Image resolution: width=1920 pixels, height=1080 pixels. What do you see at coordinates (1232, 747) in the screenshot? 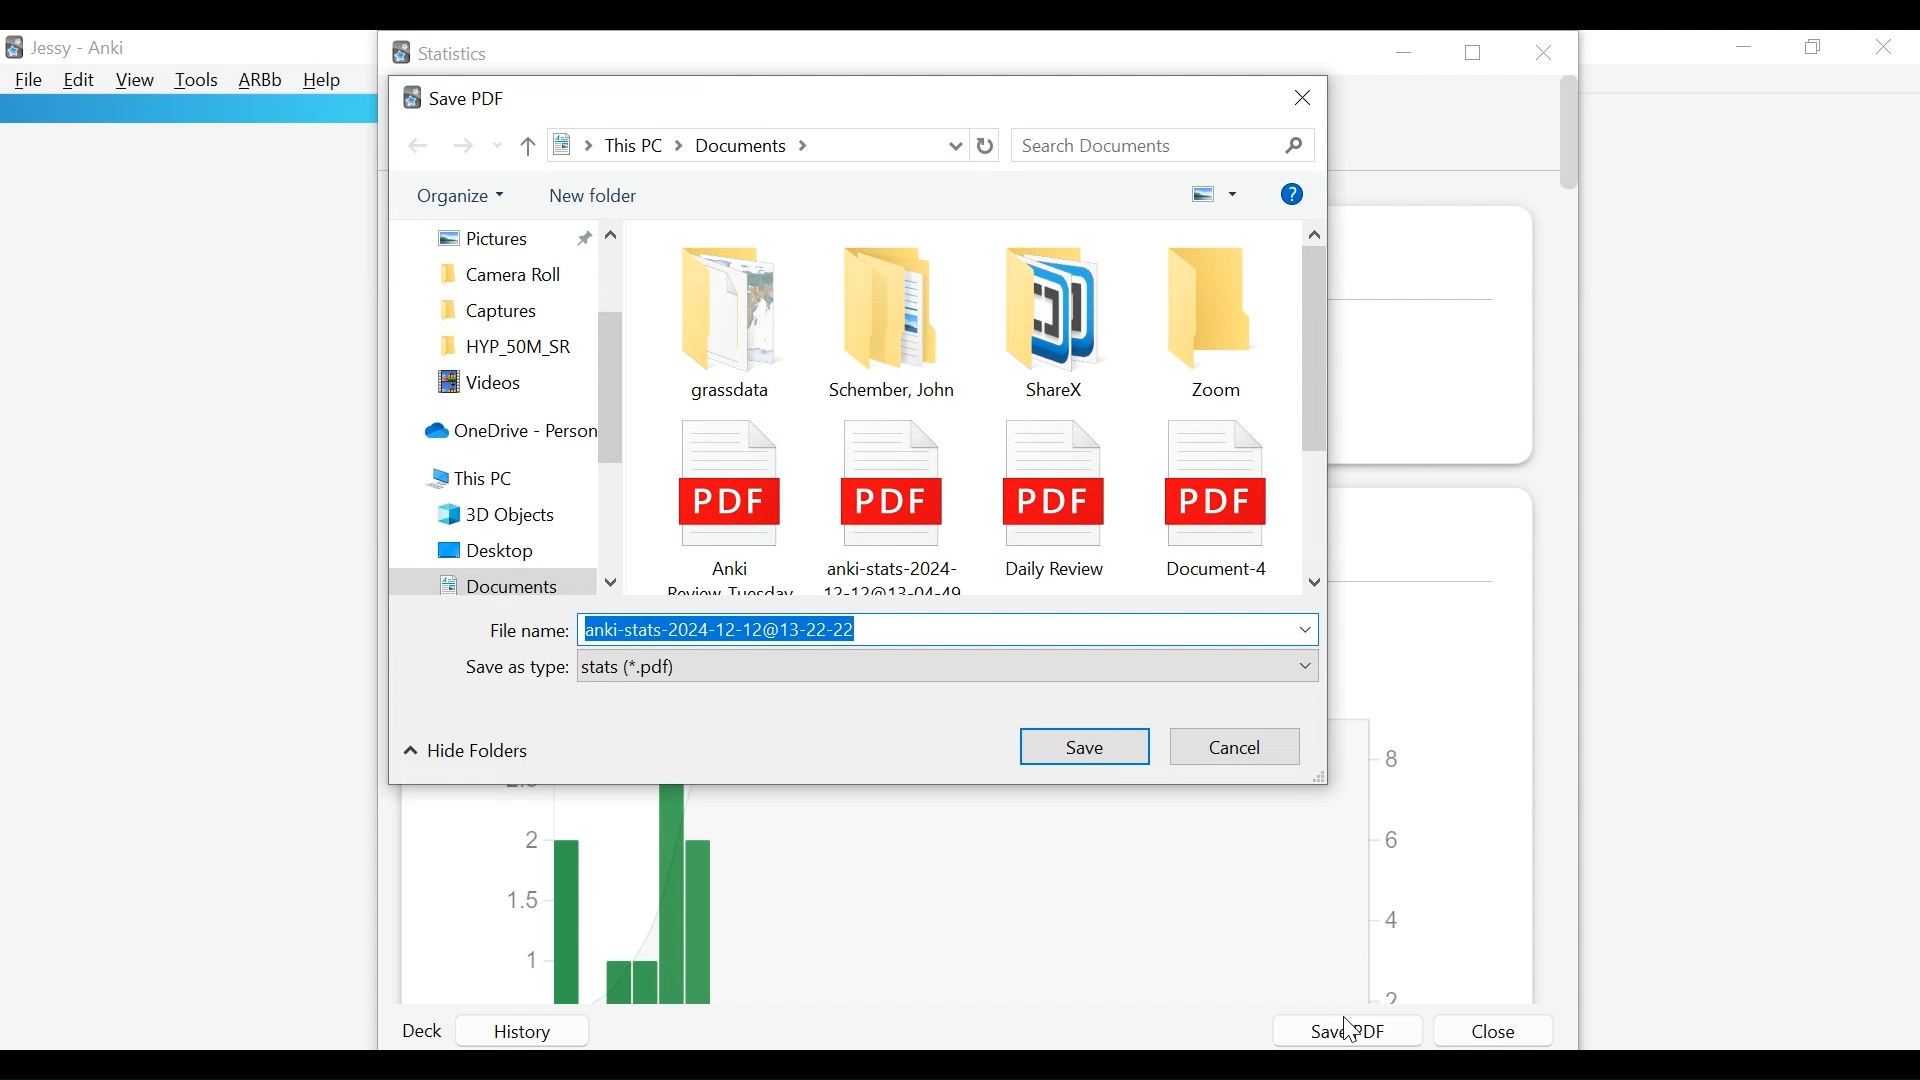
I see `Cancel` at bounding box center [1232, 747].